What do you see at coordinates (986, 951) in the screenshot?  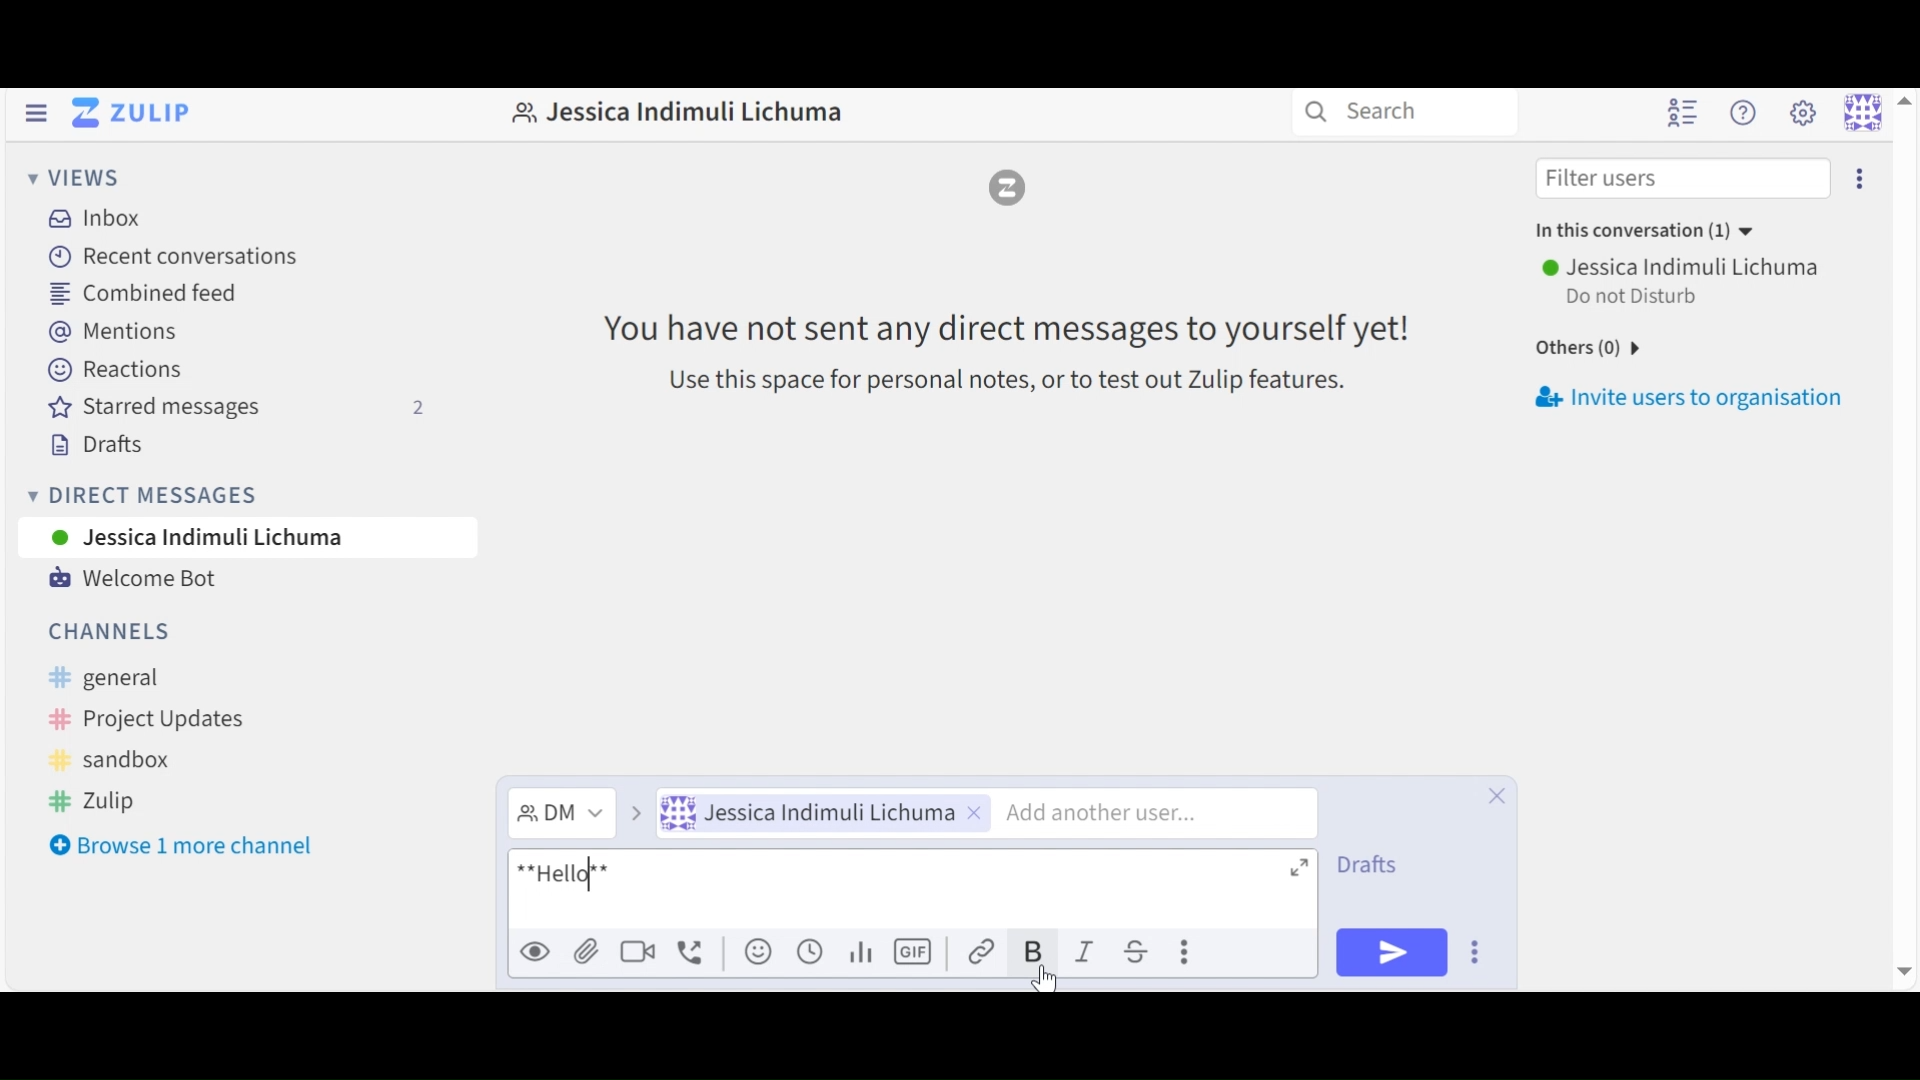 I see `Link` at bounding box center [986, 951].